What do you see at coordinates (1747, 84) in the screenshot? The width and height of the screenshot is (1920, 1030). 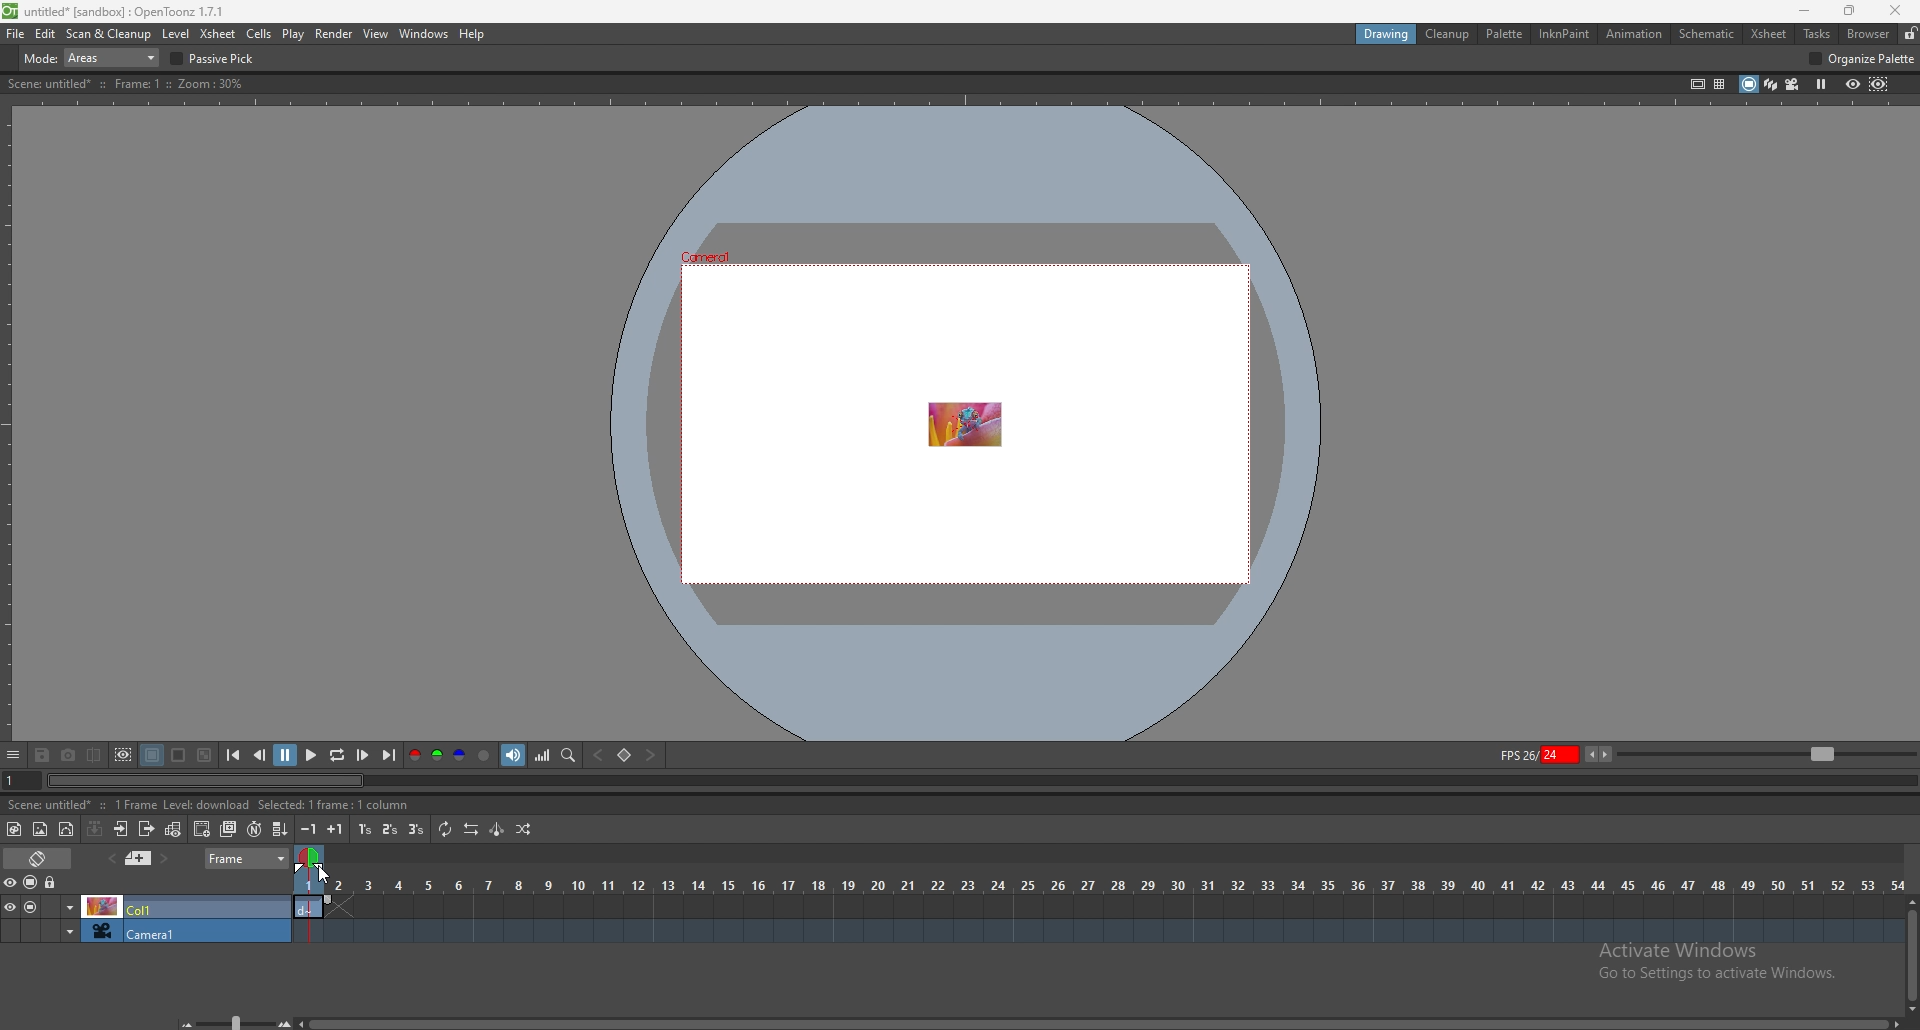 I see `camera stand view` at bounding box center [1747, 84].